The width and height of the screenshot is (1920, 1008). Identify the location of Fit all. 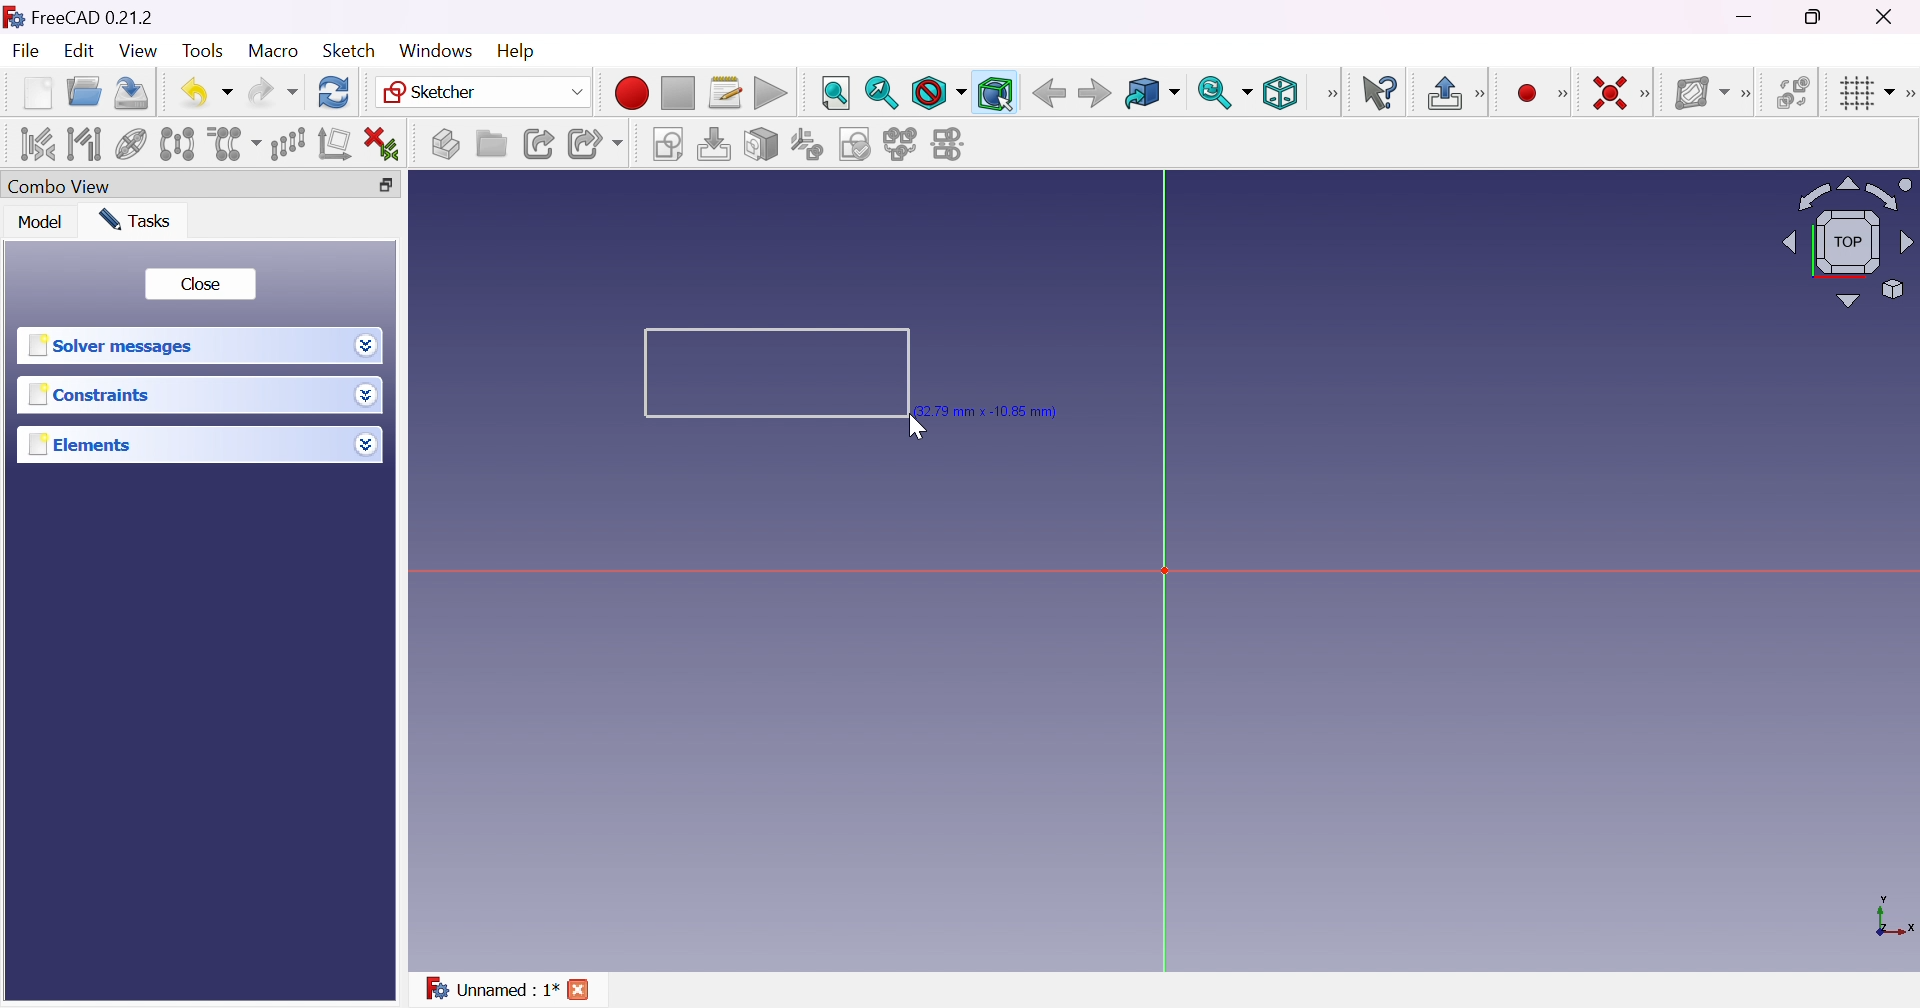
(836, 92).